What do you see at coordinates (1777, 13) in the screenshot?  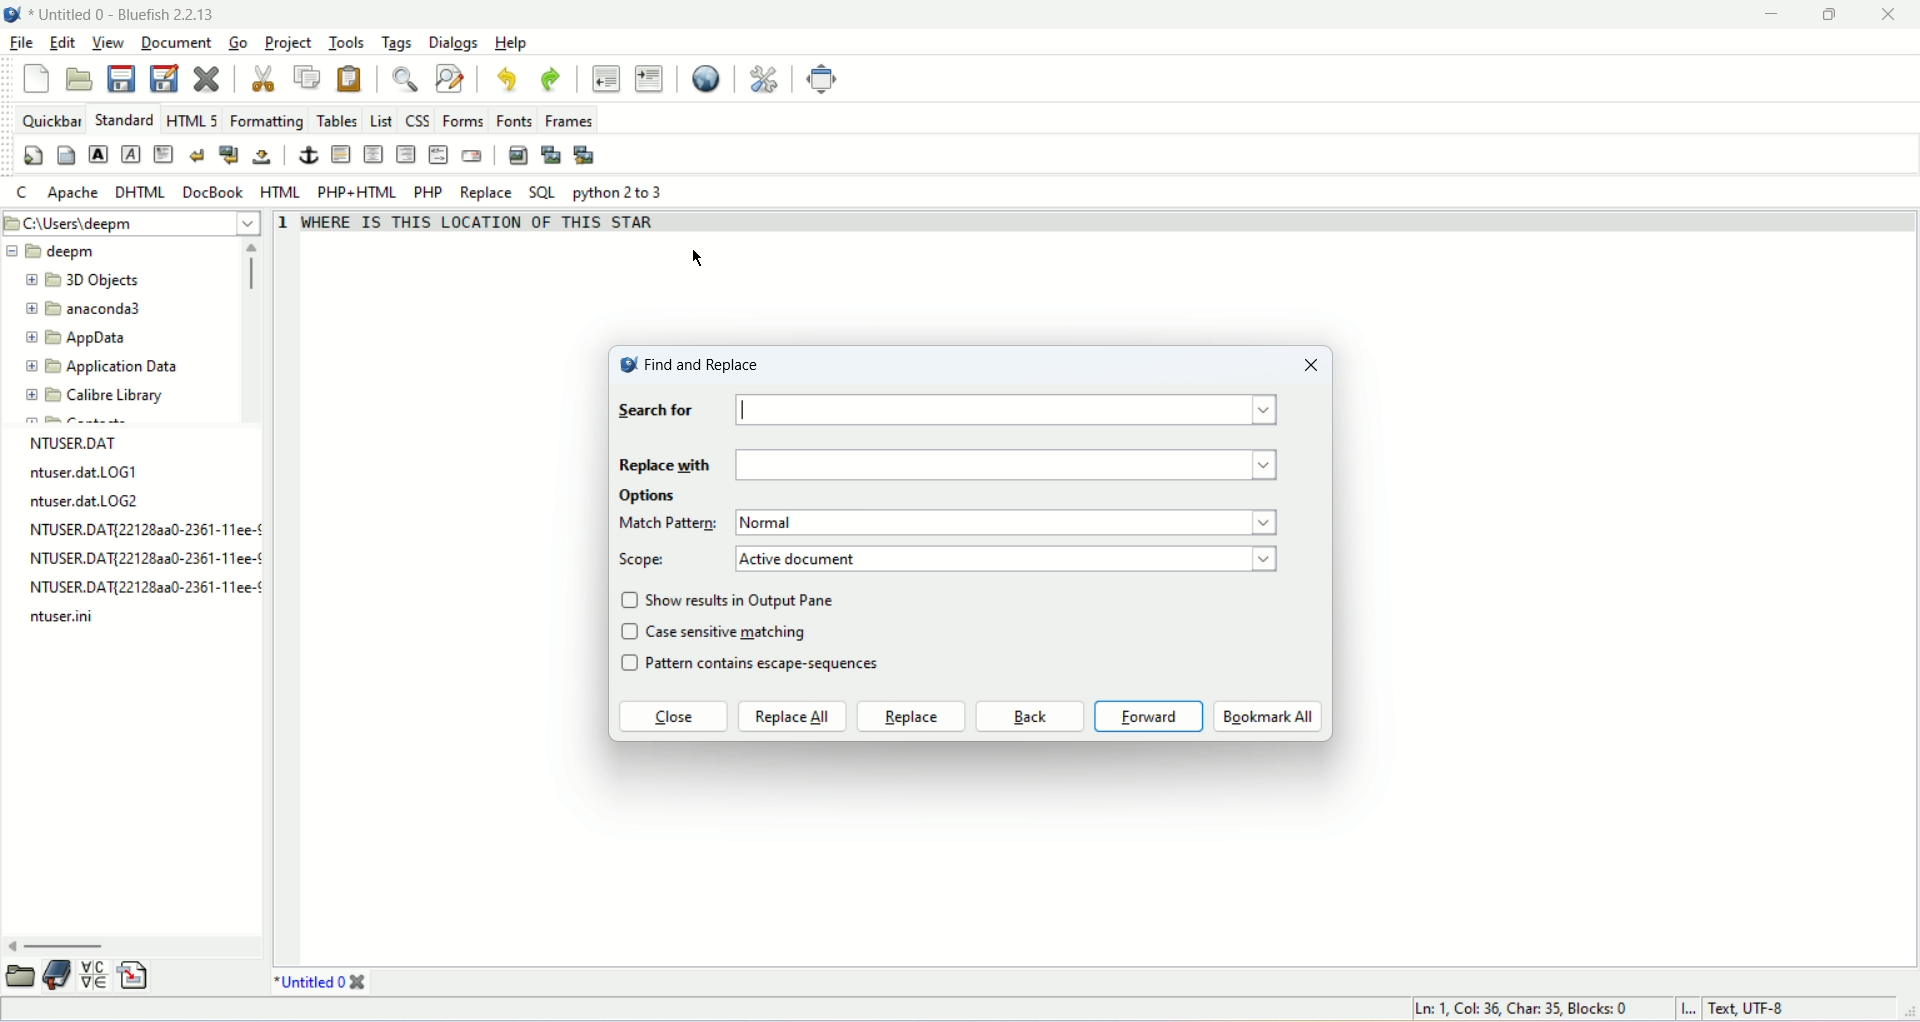 I see `minimize` at bounding box center [1777, 13].